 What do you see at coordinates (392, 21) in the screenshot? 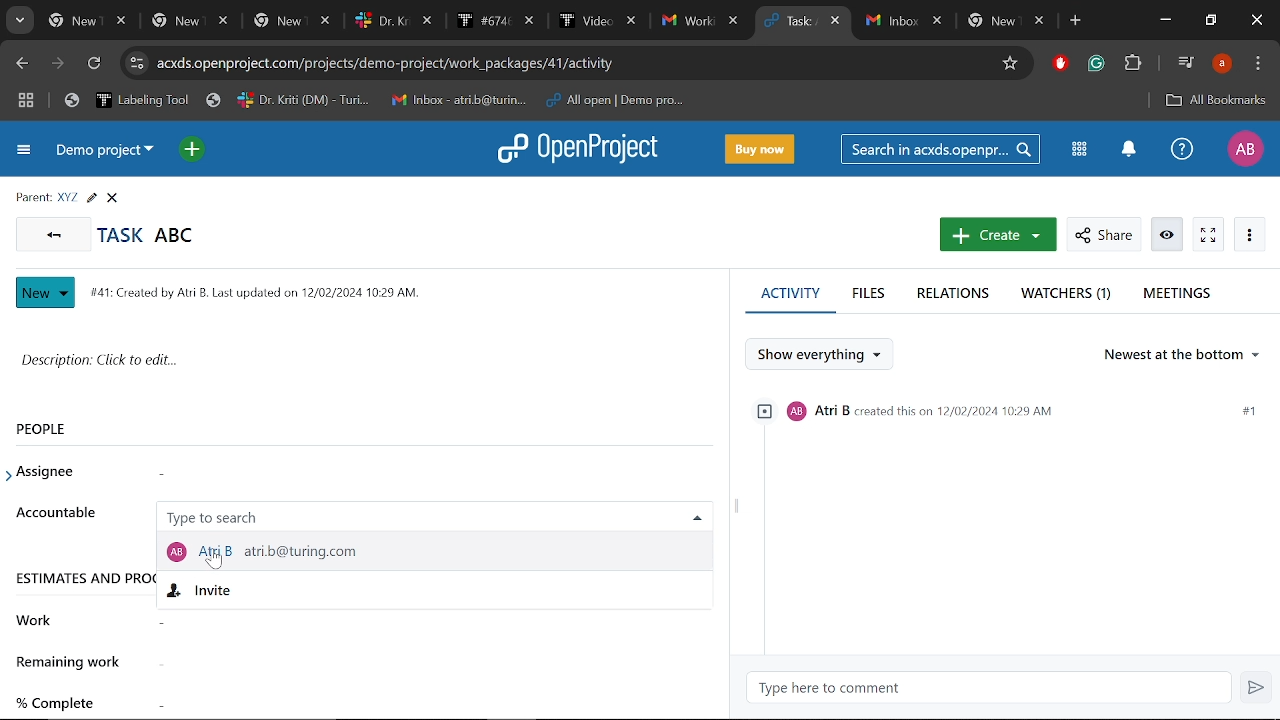
I see `Other tabs` at bounding box center [392, 21].